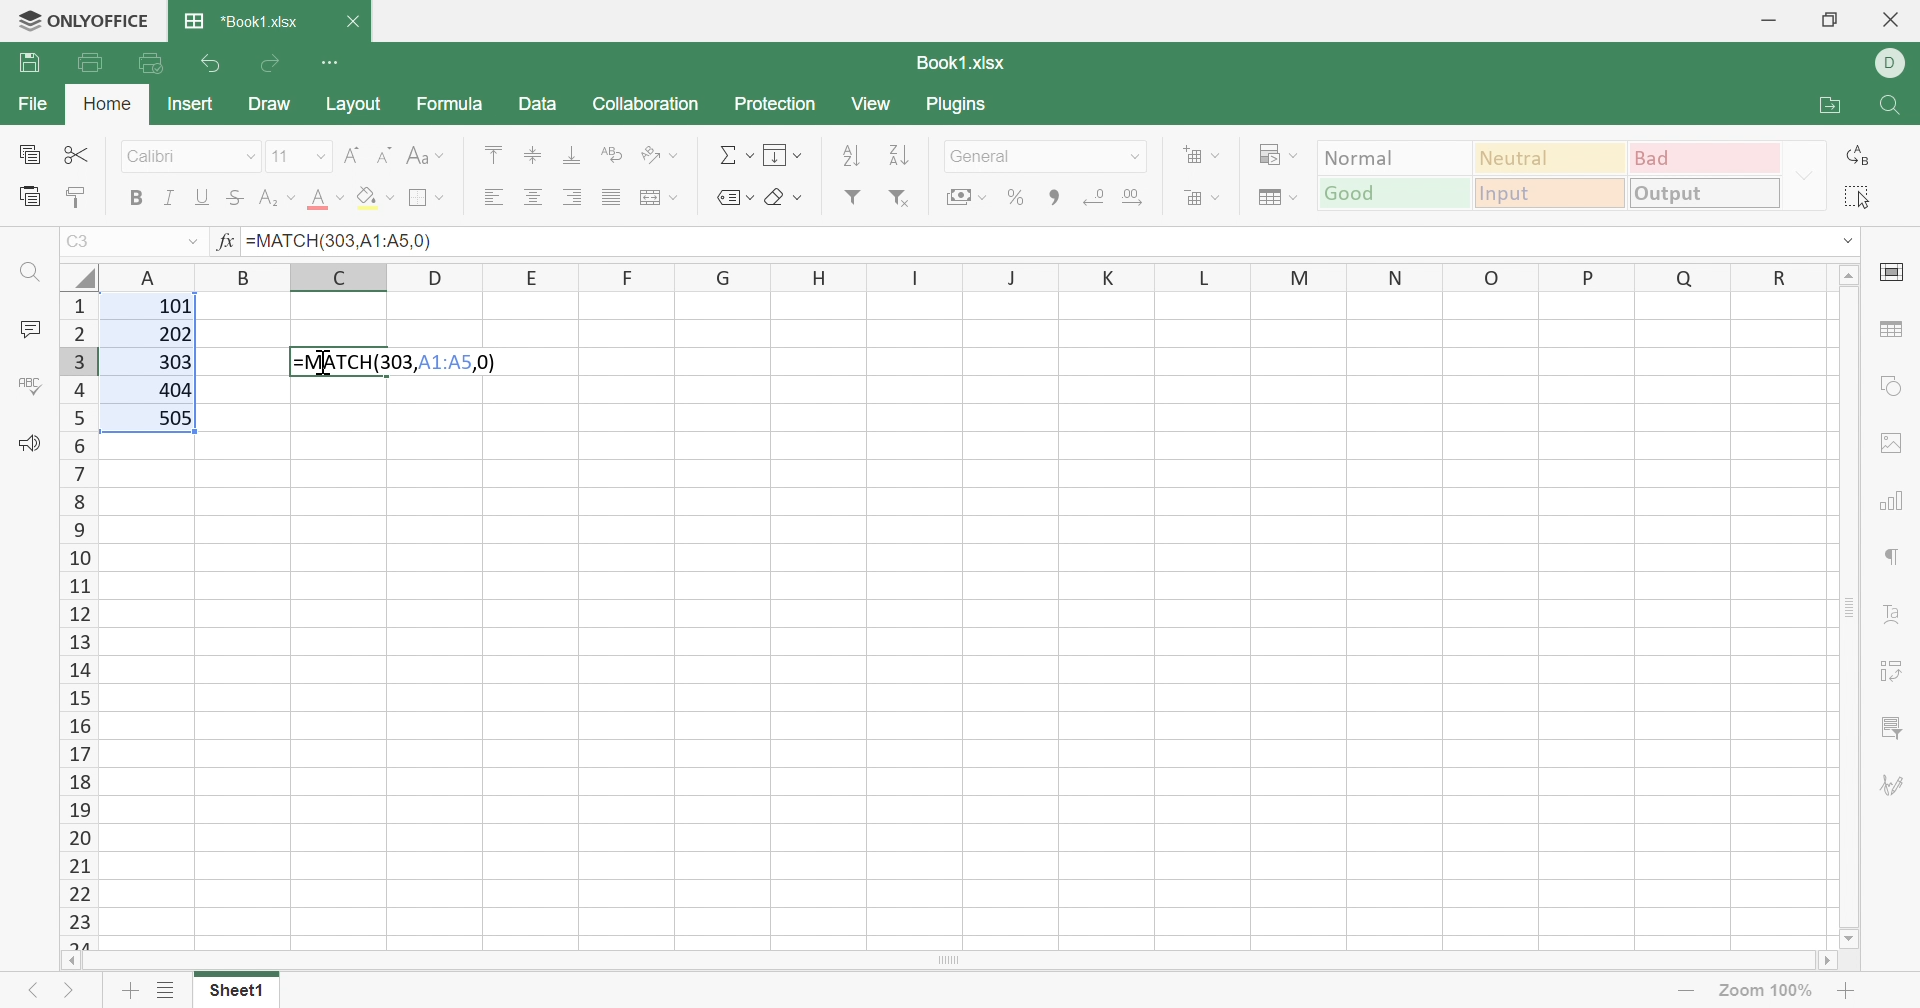 The image size is (1920, 1008). I want to click on Zoom in, so click(1849, 990).